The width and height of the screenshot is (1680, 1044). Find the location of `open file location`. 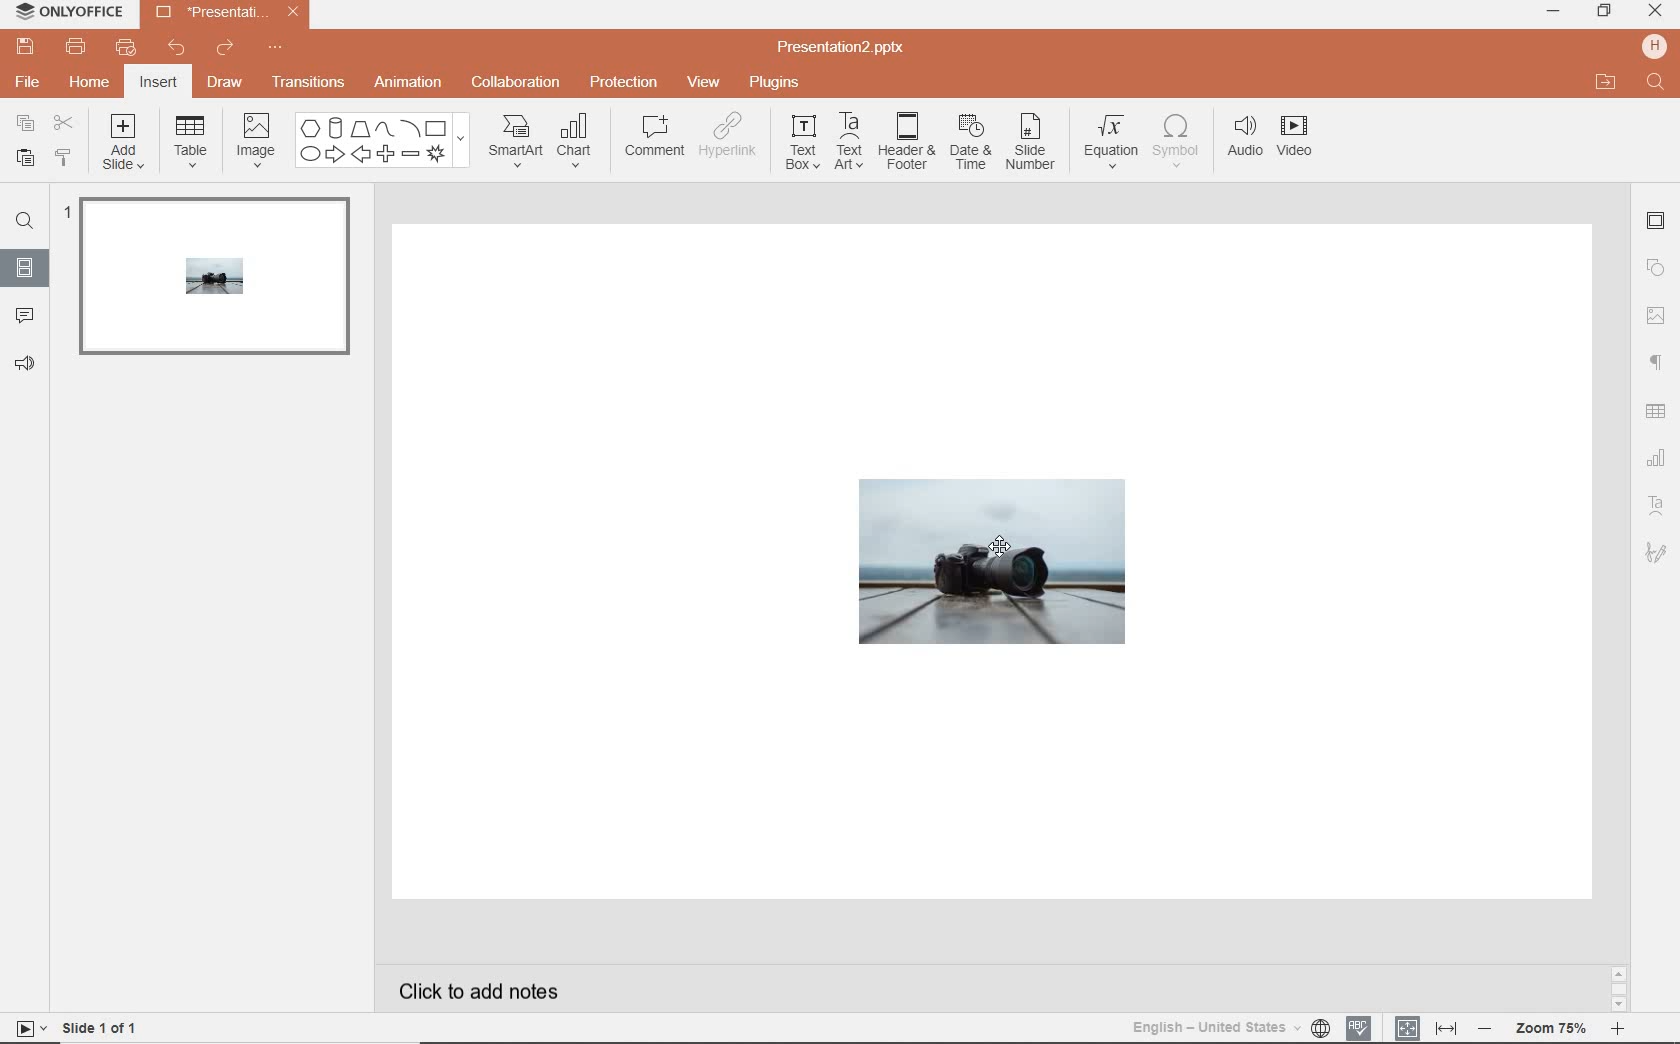

open file location is located at coordinates (1605, 83).